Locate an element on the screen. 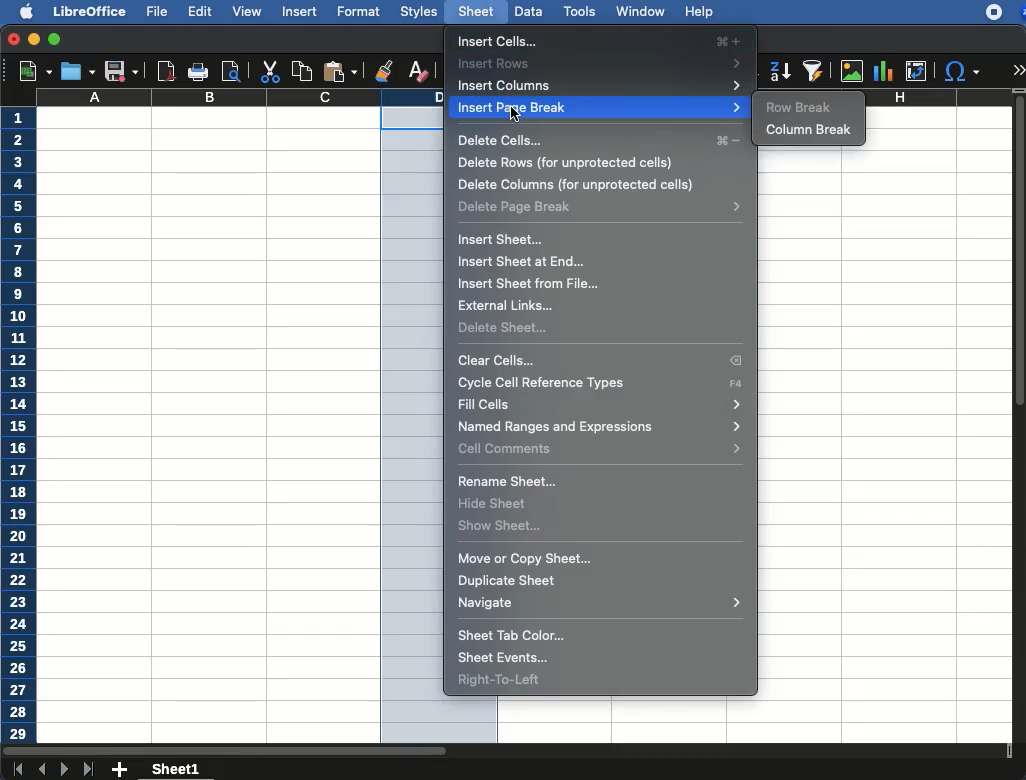  minimize is located at coordinates (35, 39).